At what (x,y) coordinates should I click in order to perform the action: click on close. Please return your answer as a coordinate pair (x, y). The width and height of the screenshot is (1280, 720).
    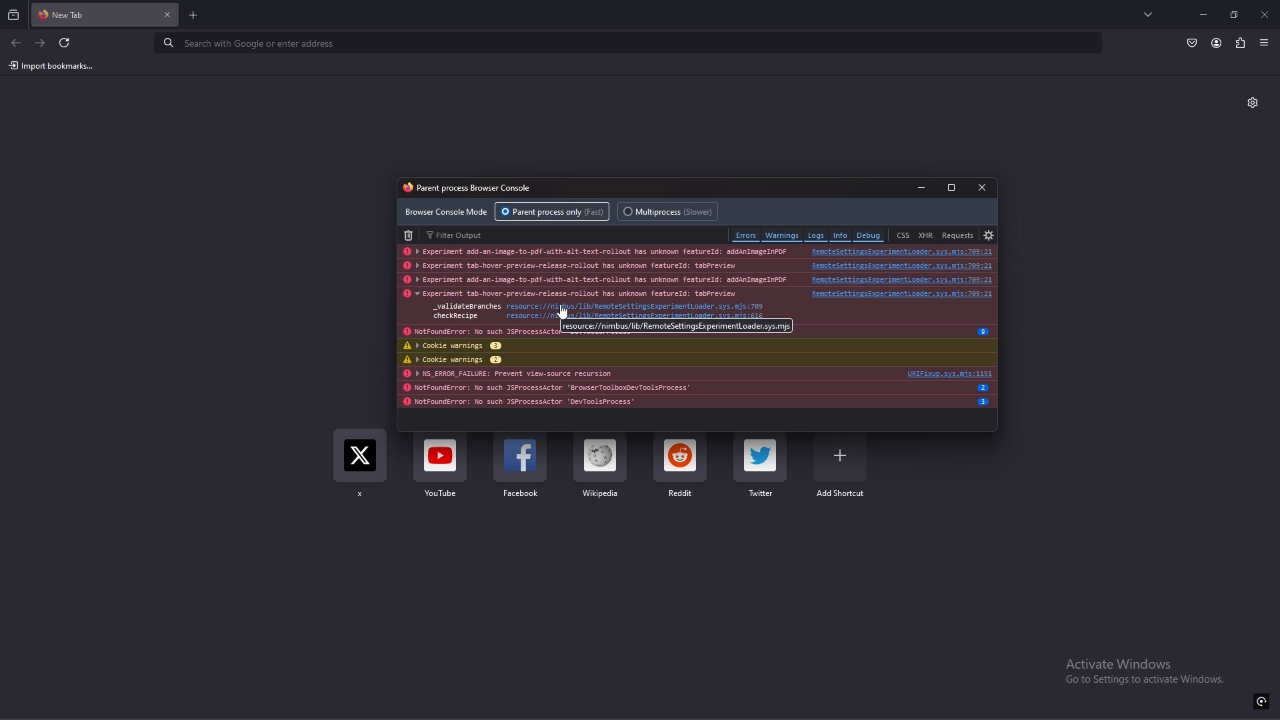
    Looking at the image, I should click on (982, 187).